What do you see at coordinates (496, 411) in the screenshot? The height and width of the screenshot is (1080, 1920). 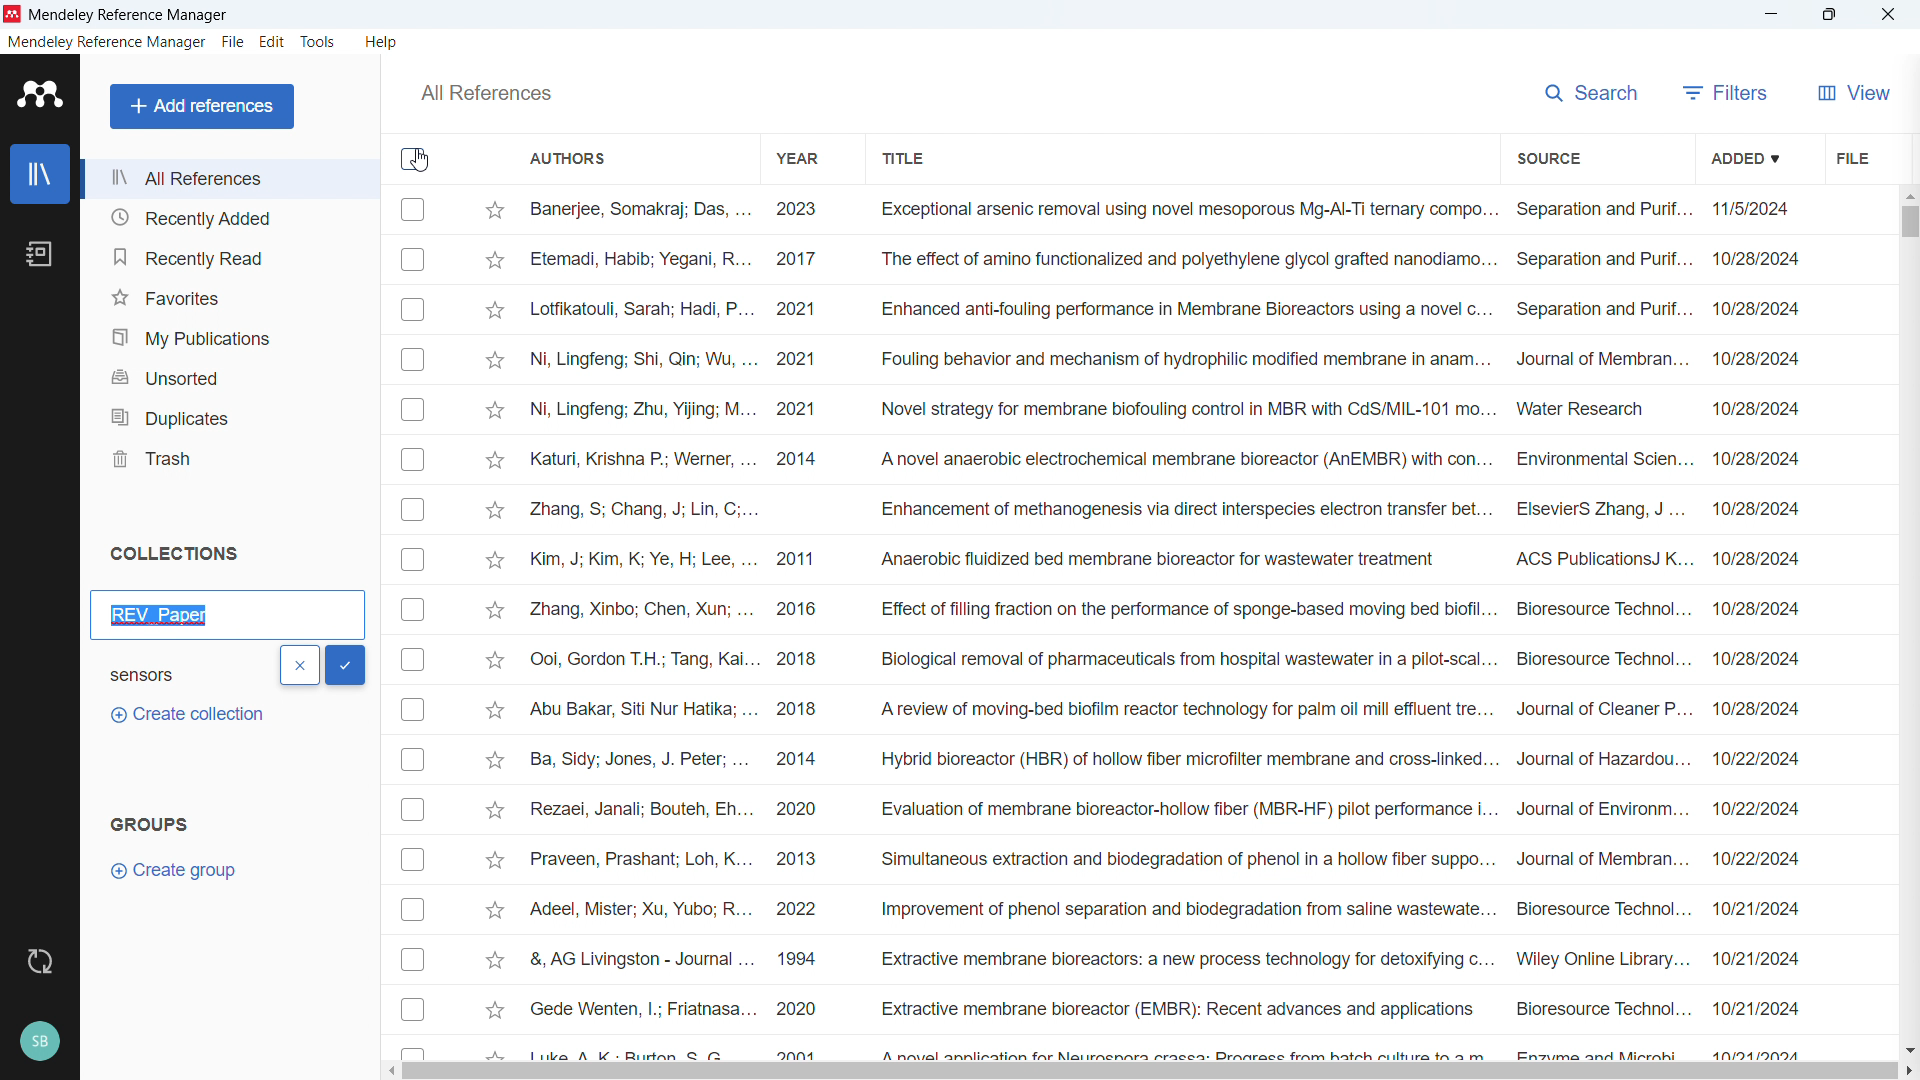 I see `Star mark respective publication` at bounding box center [496, 411].